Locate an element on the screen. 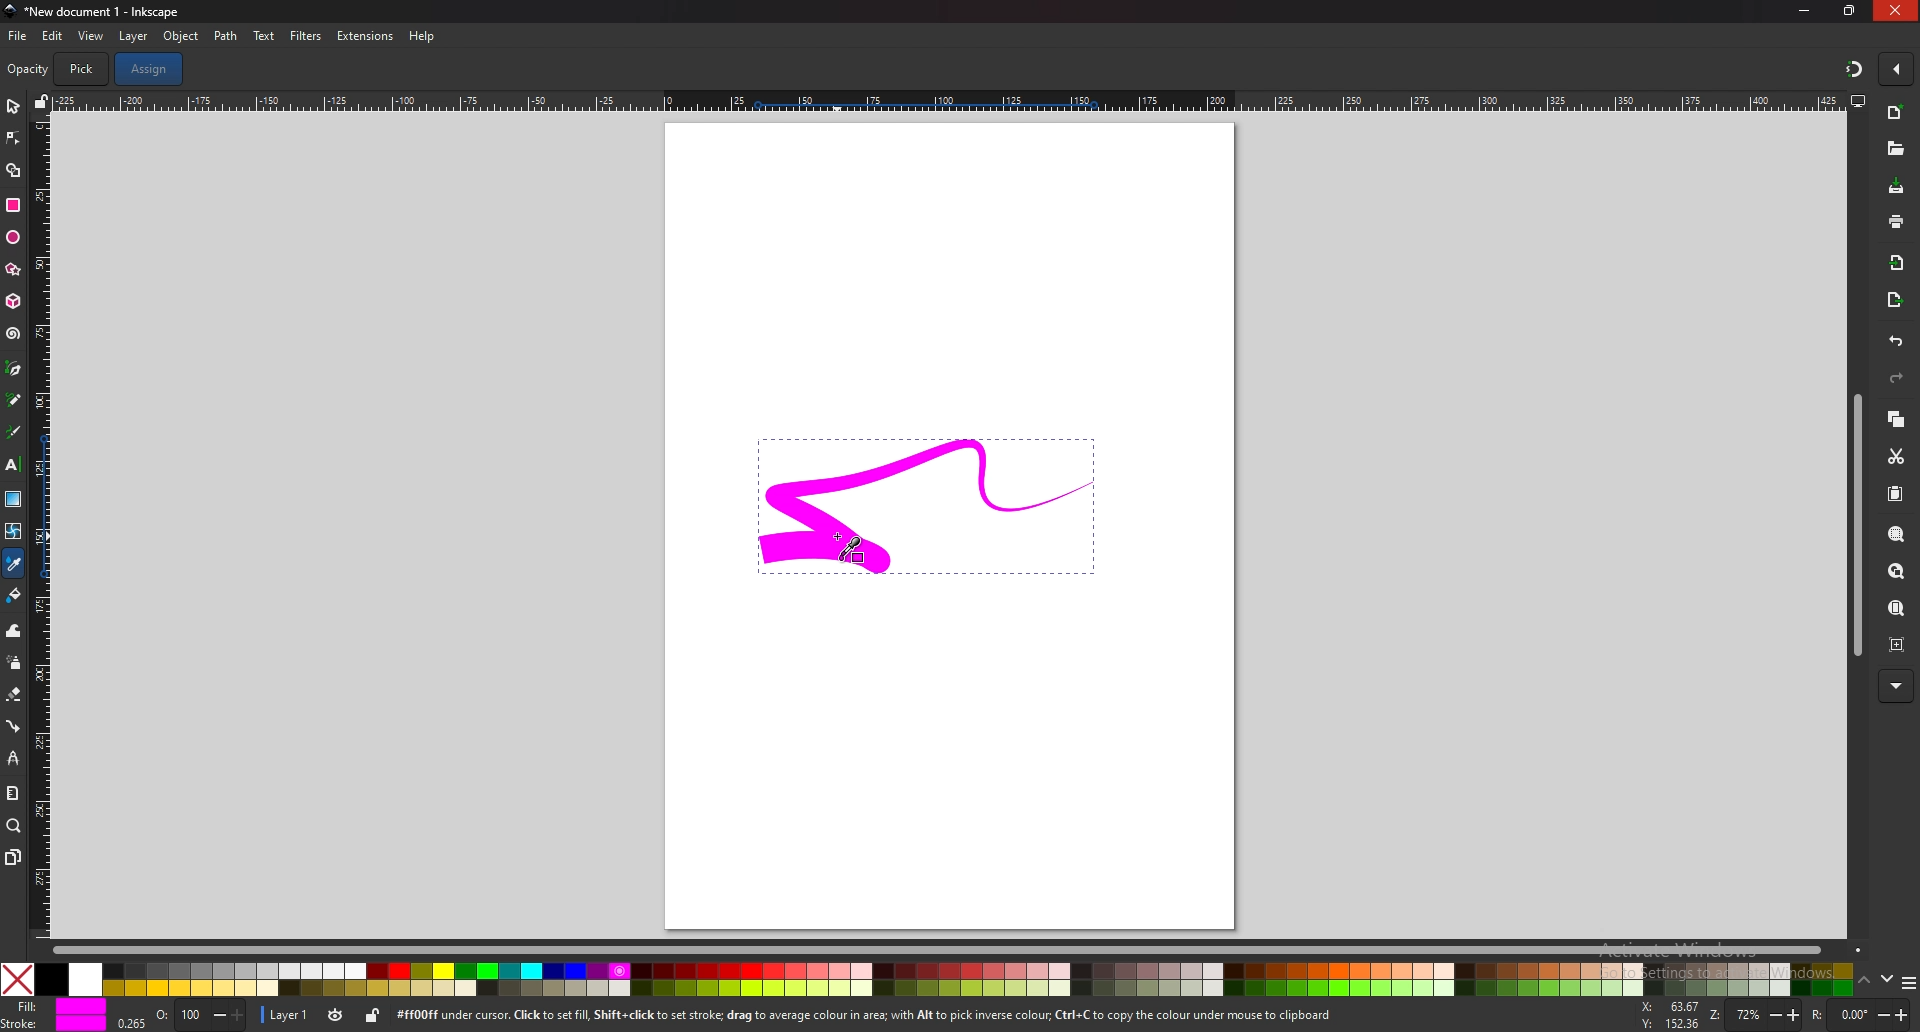 This screenshot has height=1032, width=1920. text is located at coordinates (266, 35).